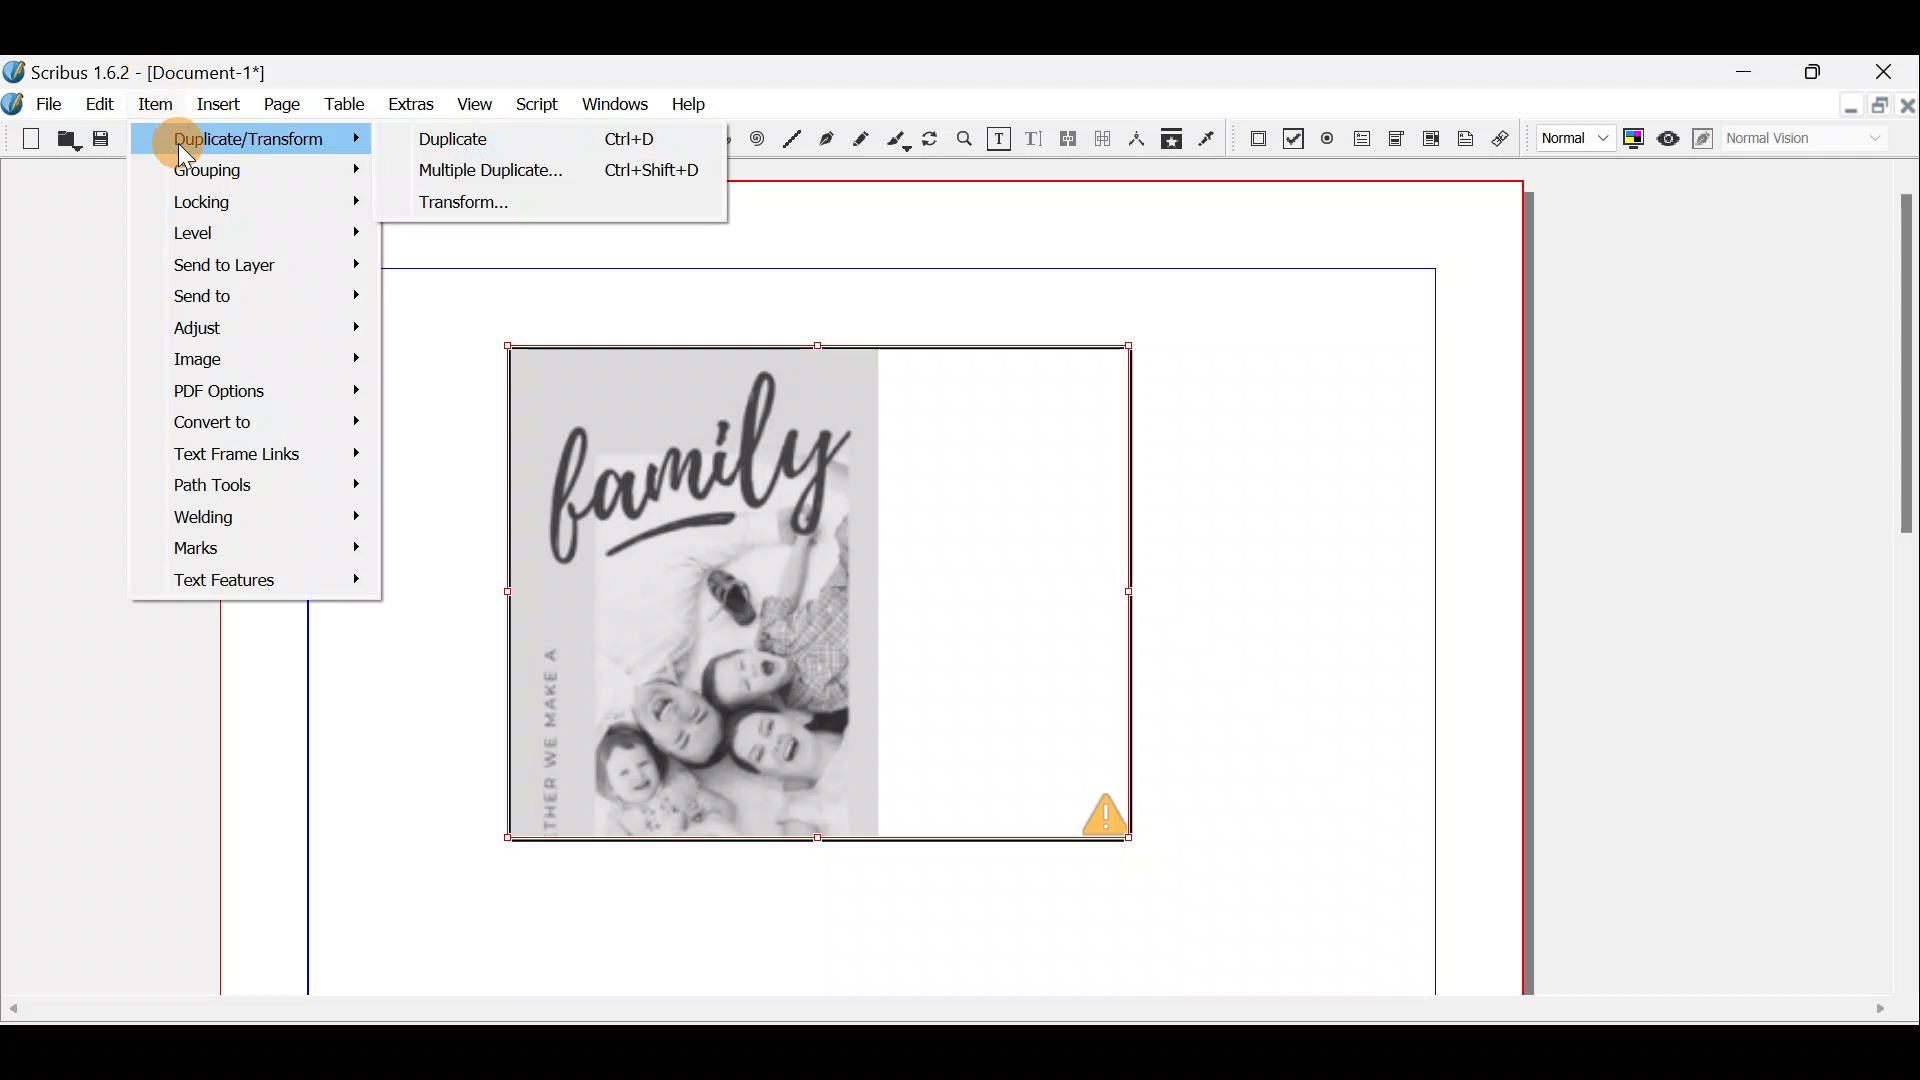 This screenshot has width=1920, height=1080. Describe the element at coordinates (263, 232) in the screenshot. I see `Level` at that location.